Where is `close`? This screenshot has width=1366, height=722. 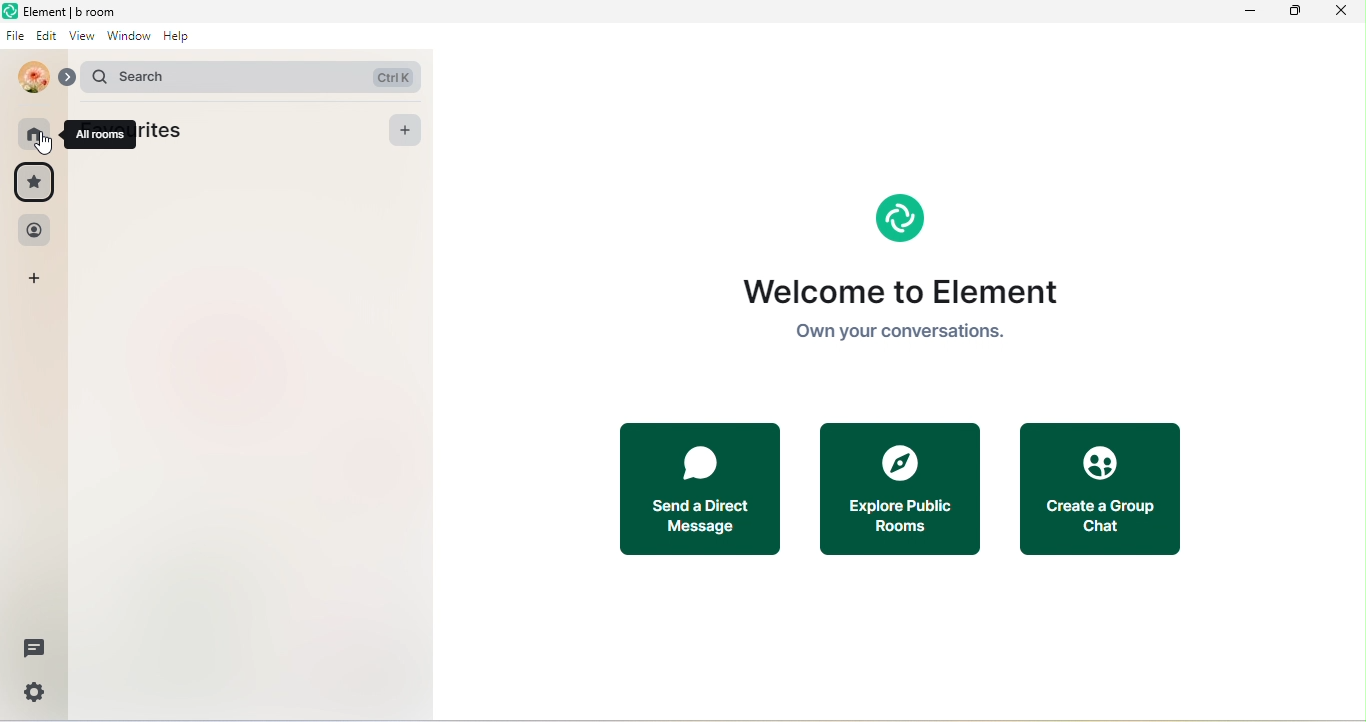 close is located at coordinates (1337, 12).